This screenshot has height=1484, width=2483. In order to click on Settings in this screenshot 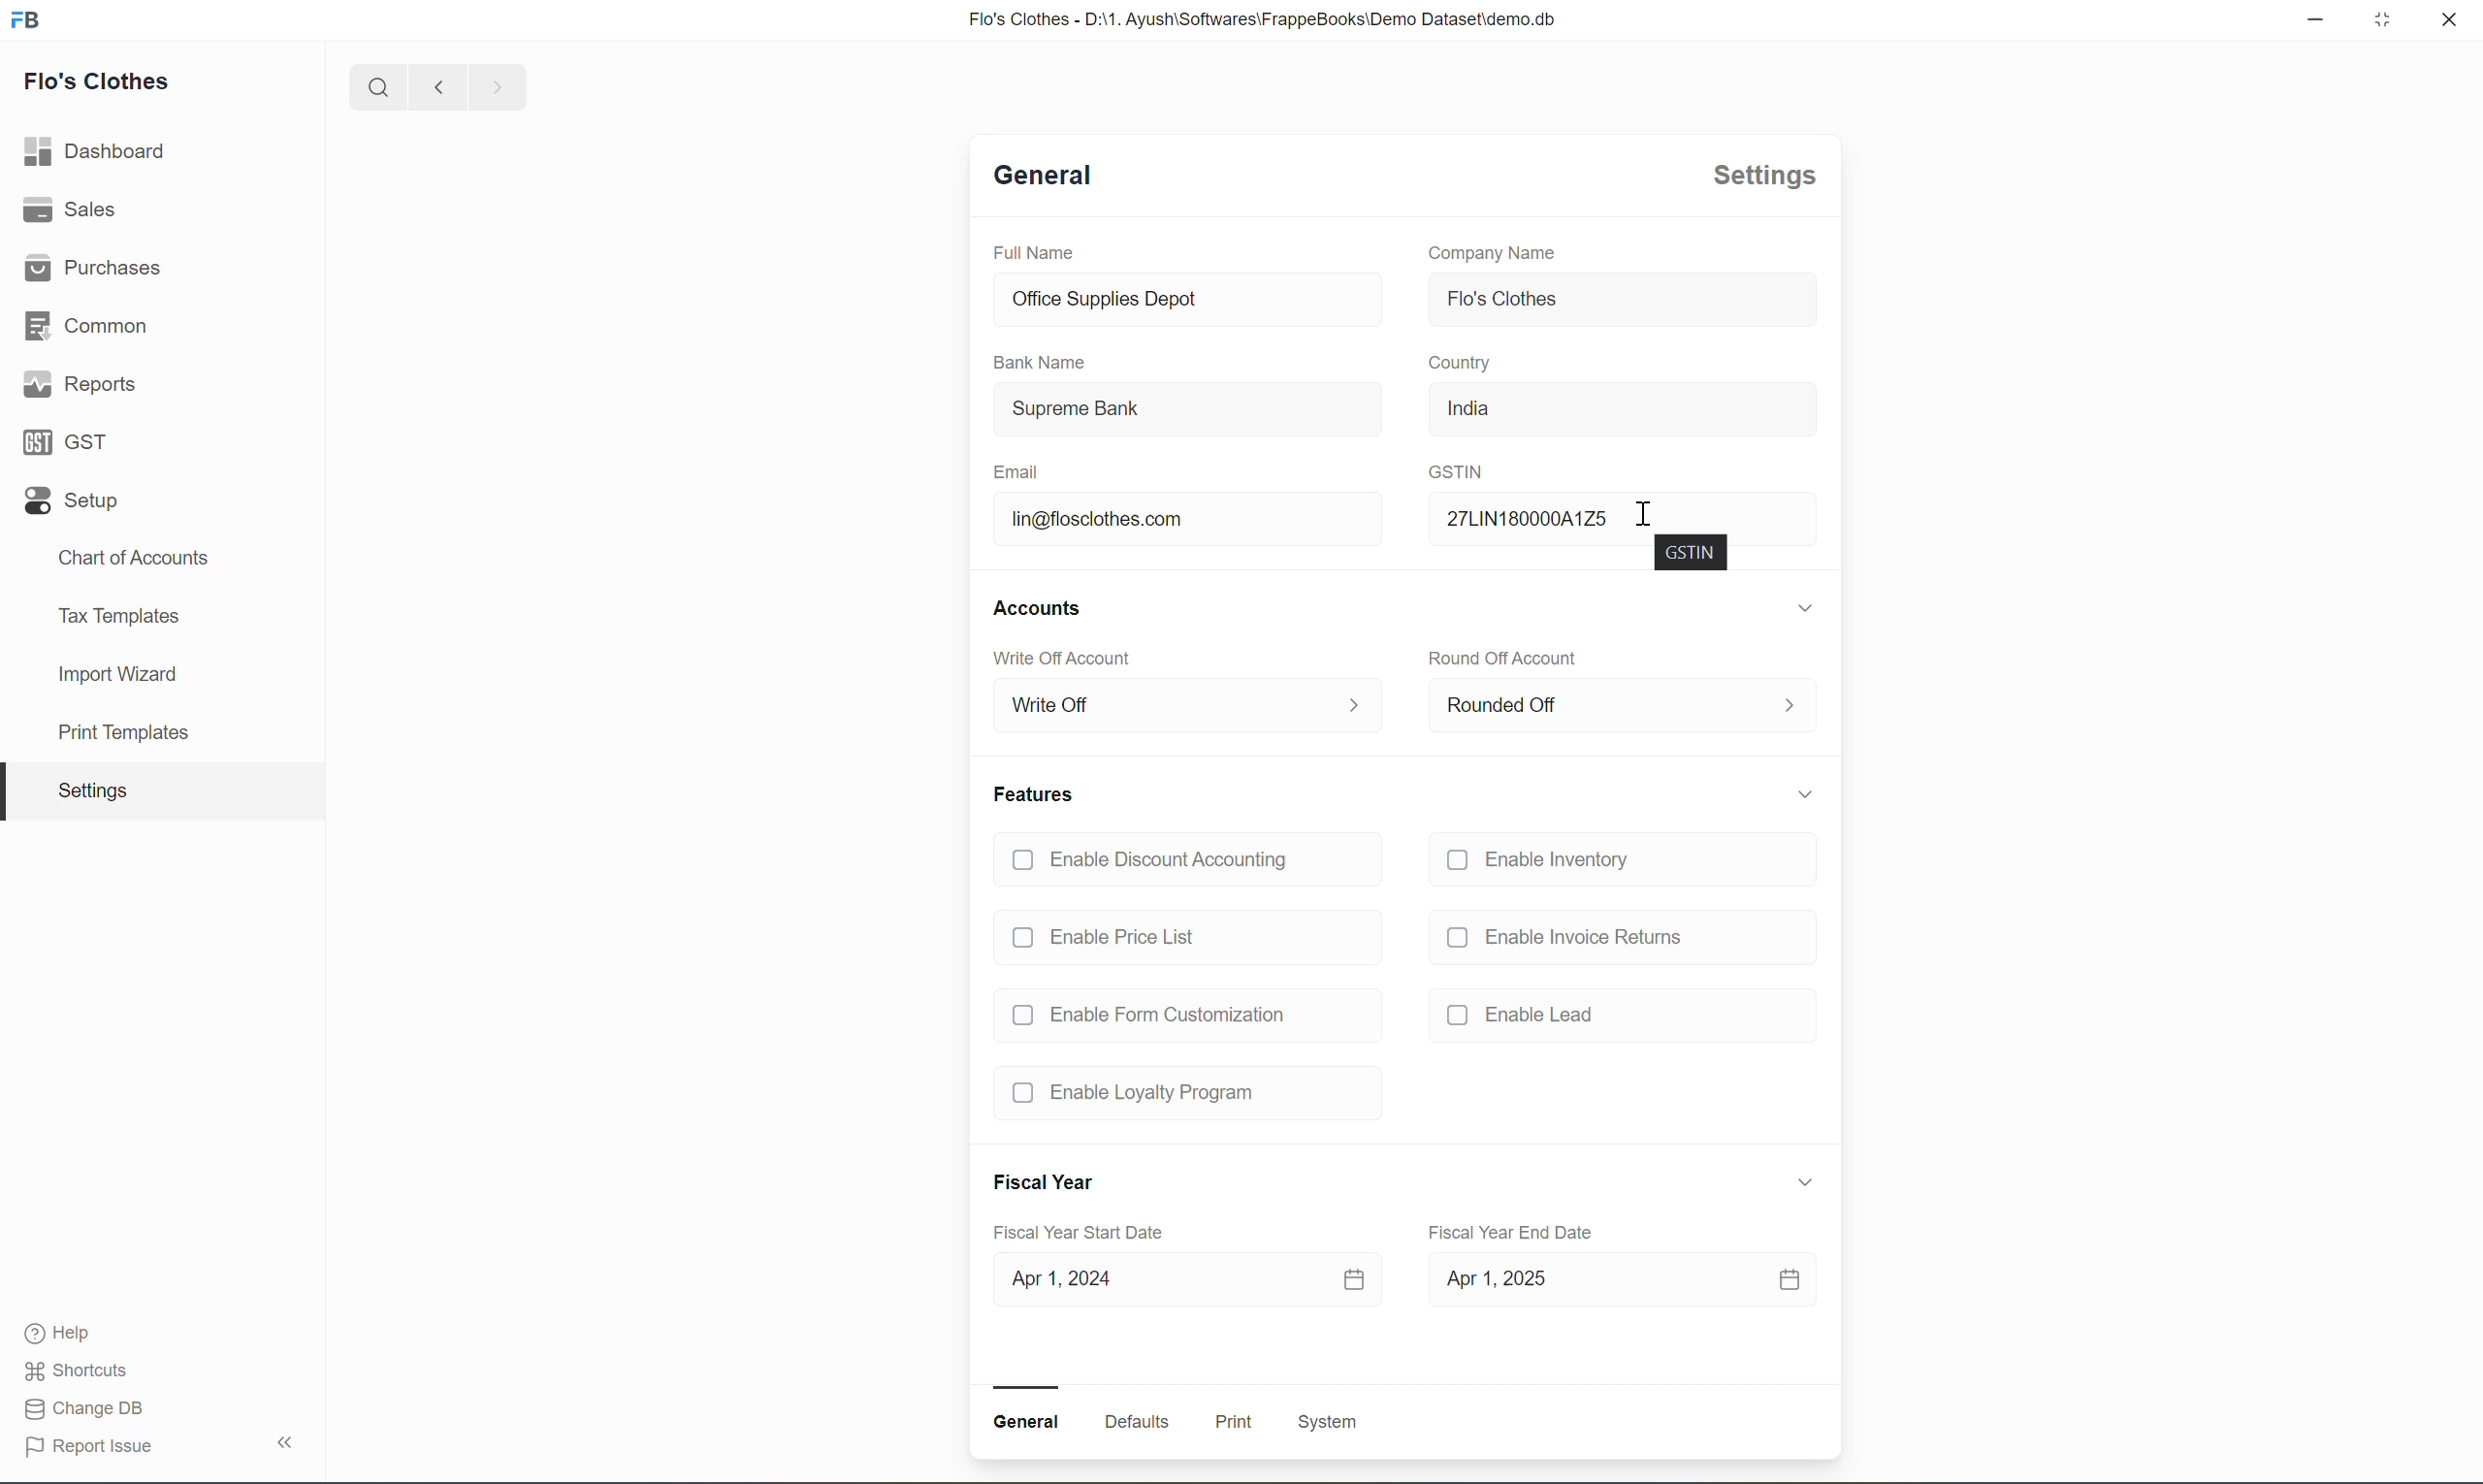, I will do `click(1763, 176)`.